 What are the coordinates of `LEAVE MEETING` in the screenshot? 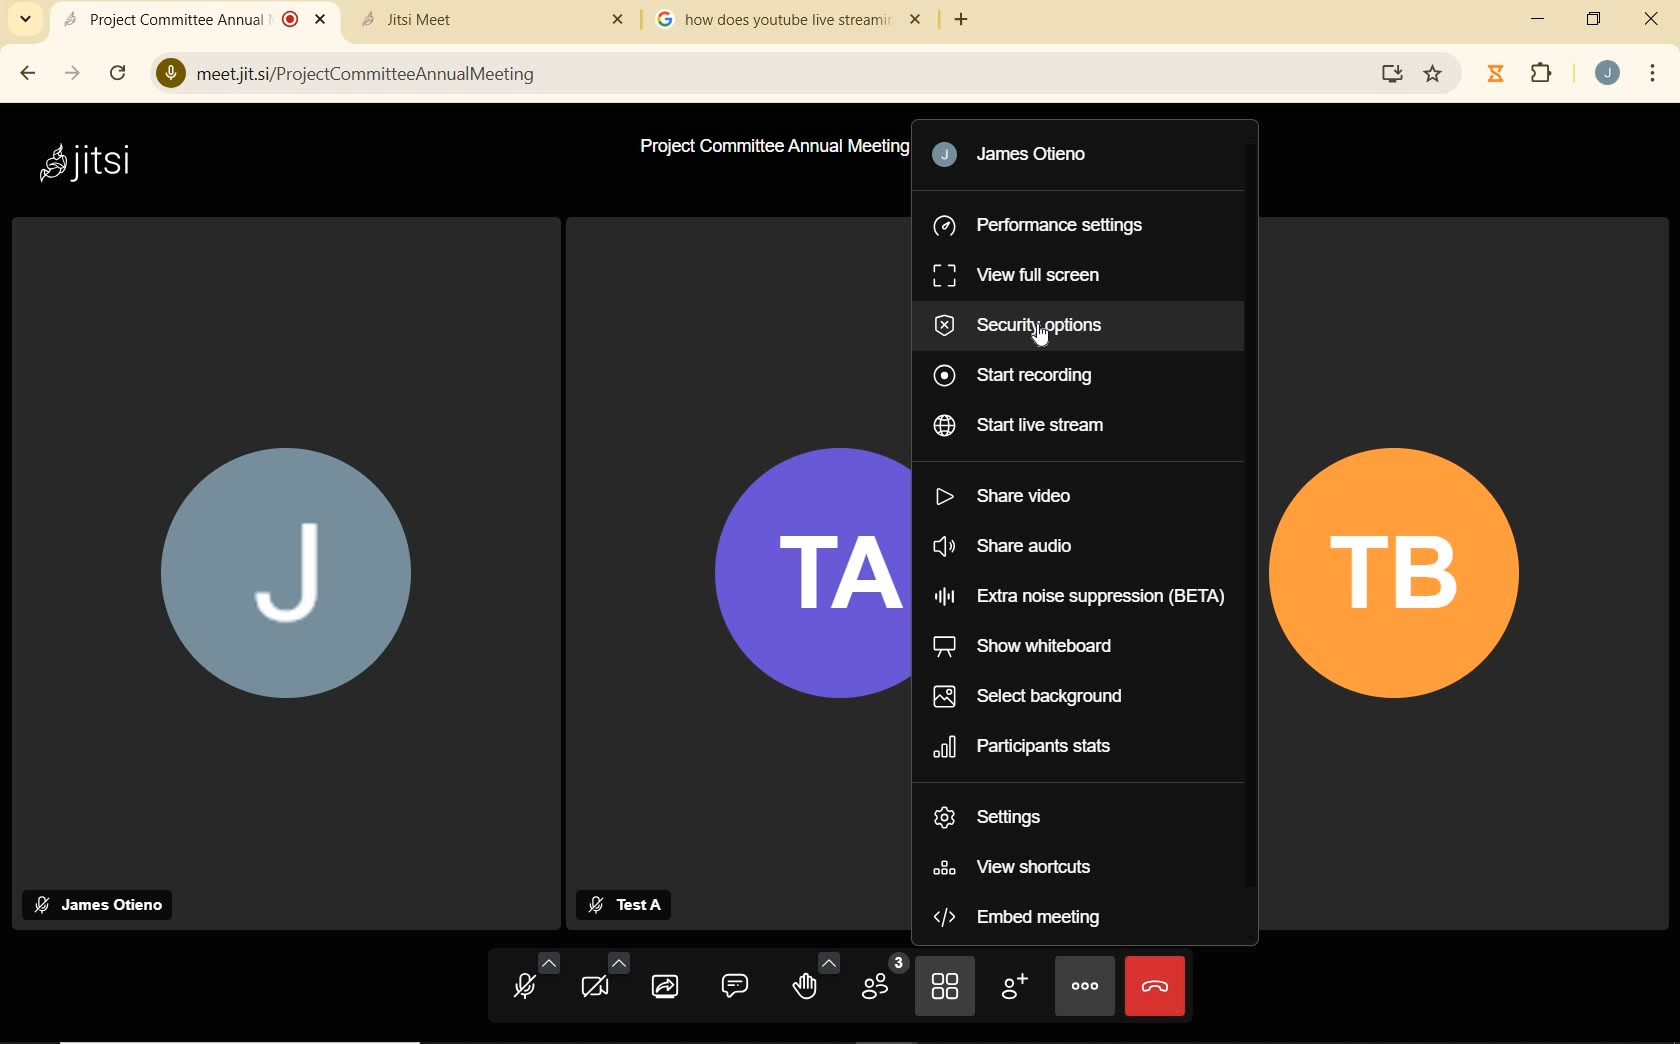 It's located at (1157, 985).